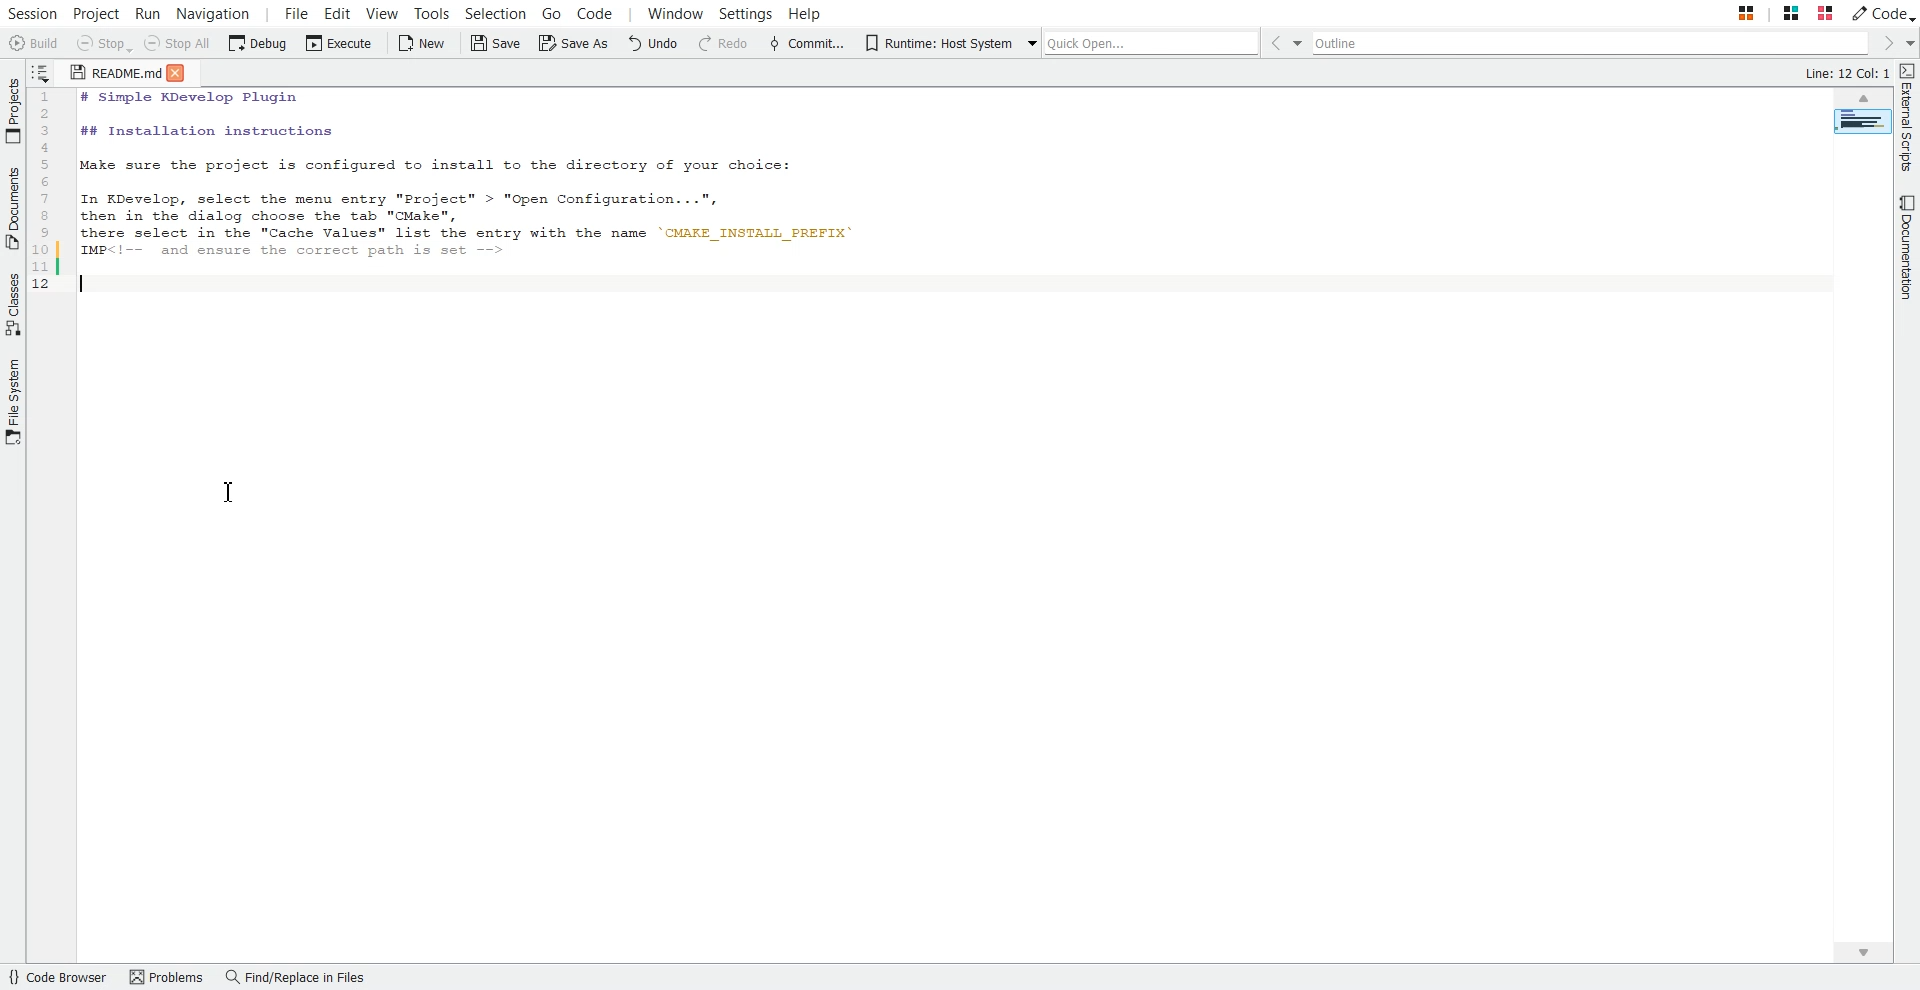  What do you see at coordinates (338, 12) in the screenshot?
I see `Edit` at bounding box center [338, 12].